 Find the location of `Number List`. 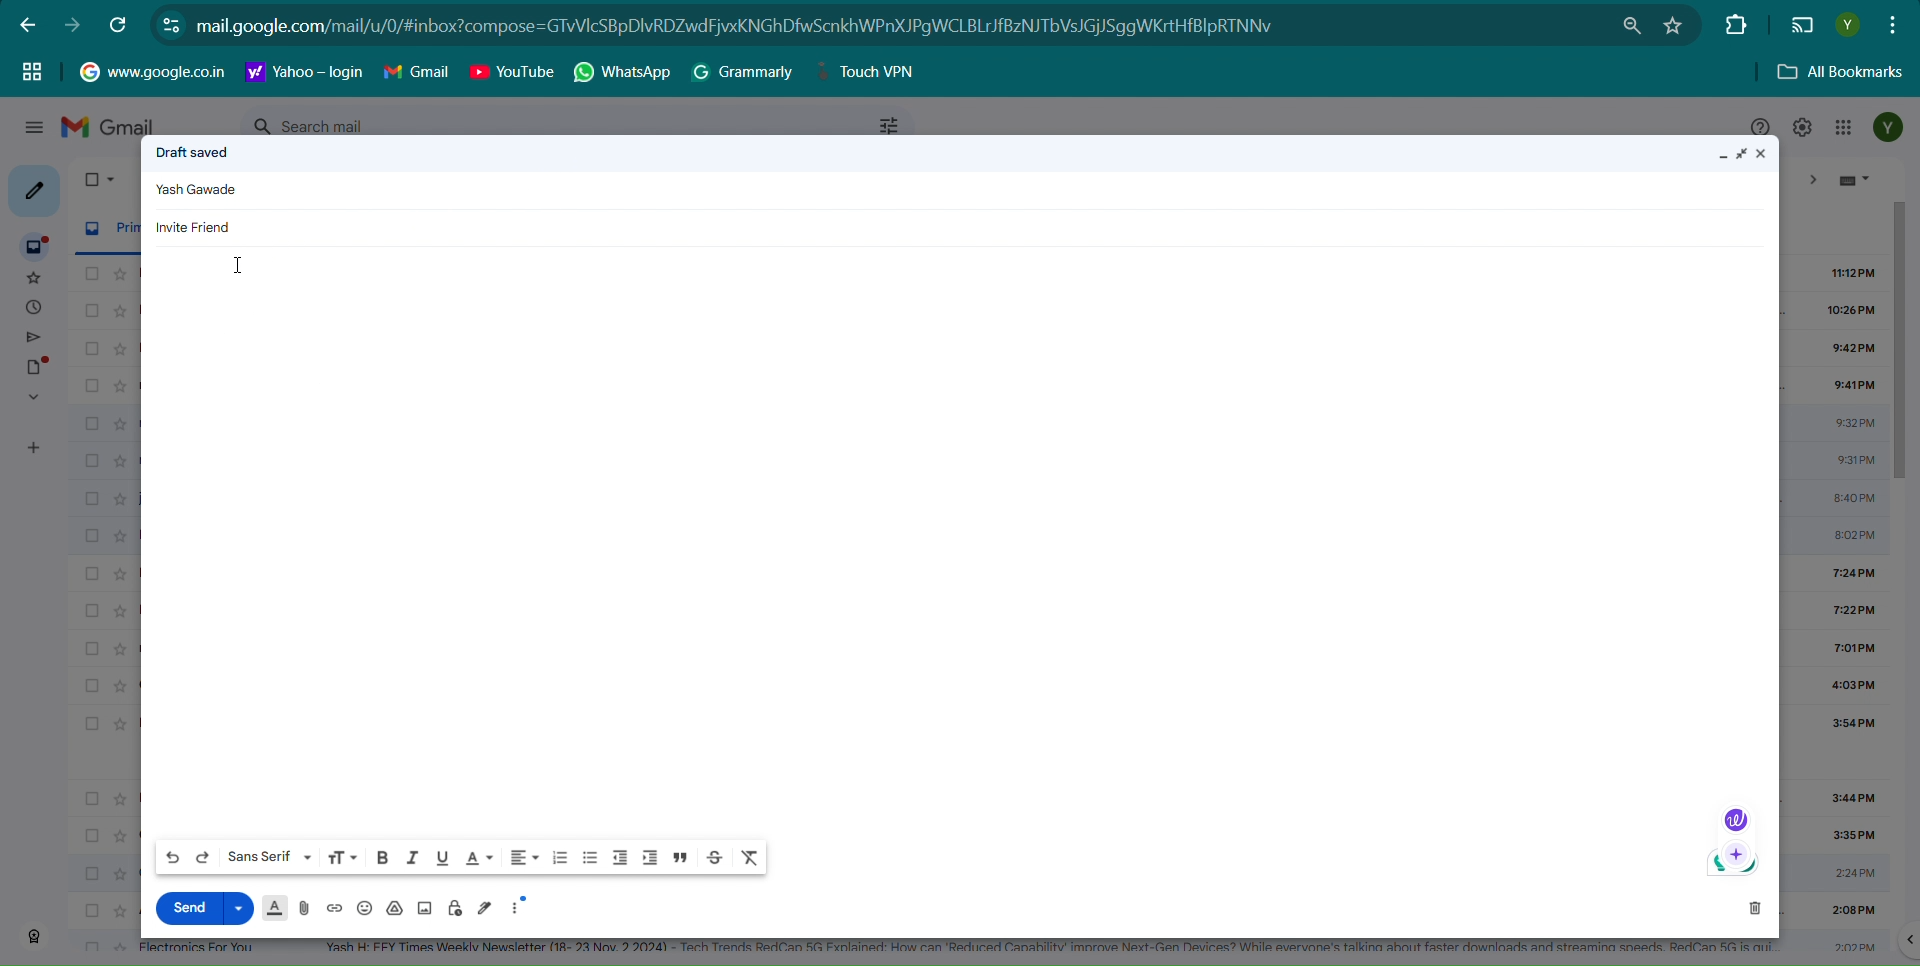

Number List is located at coordinates (560, 858).